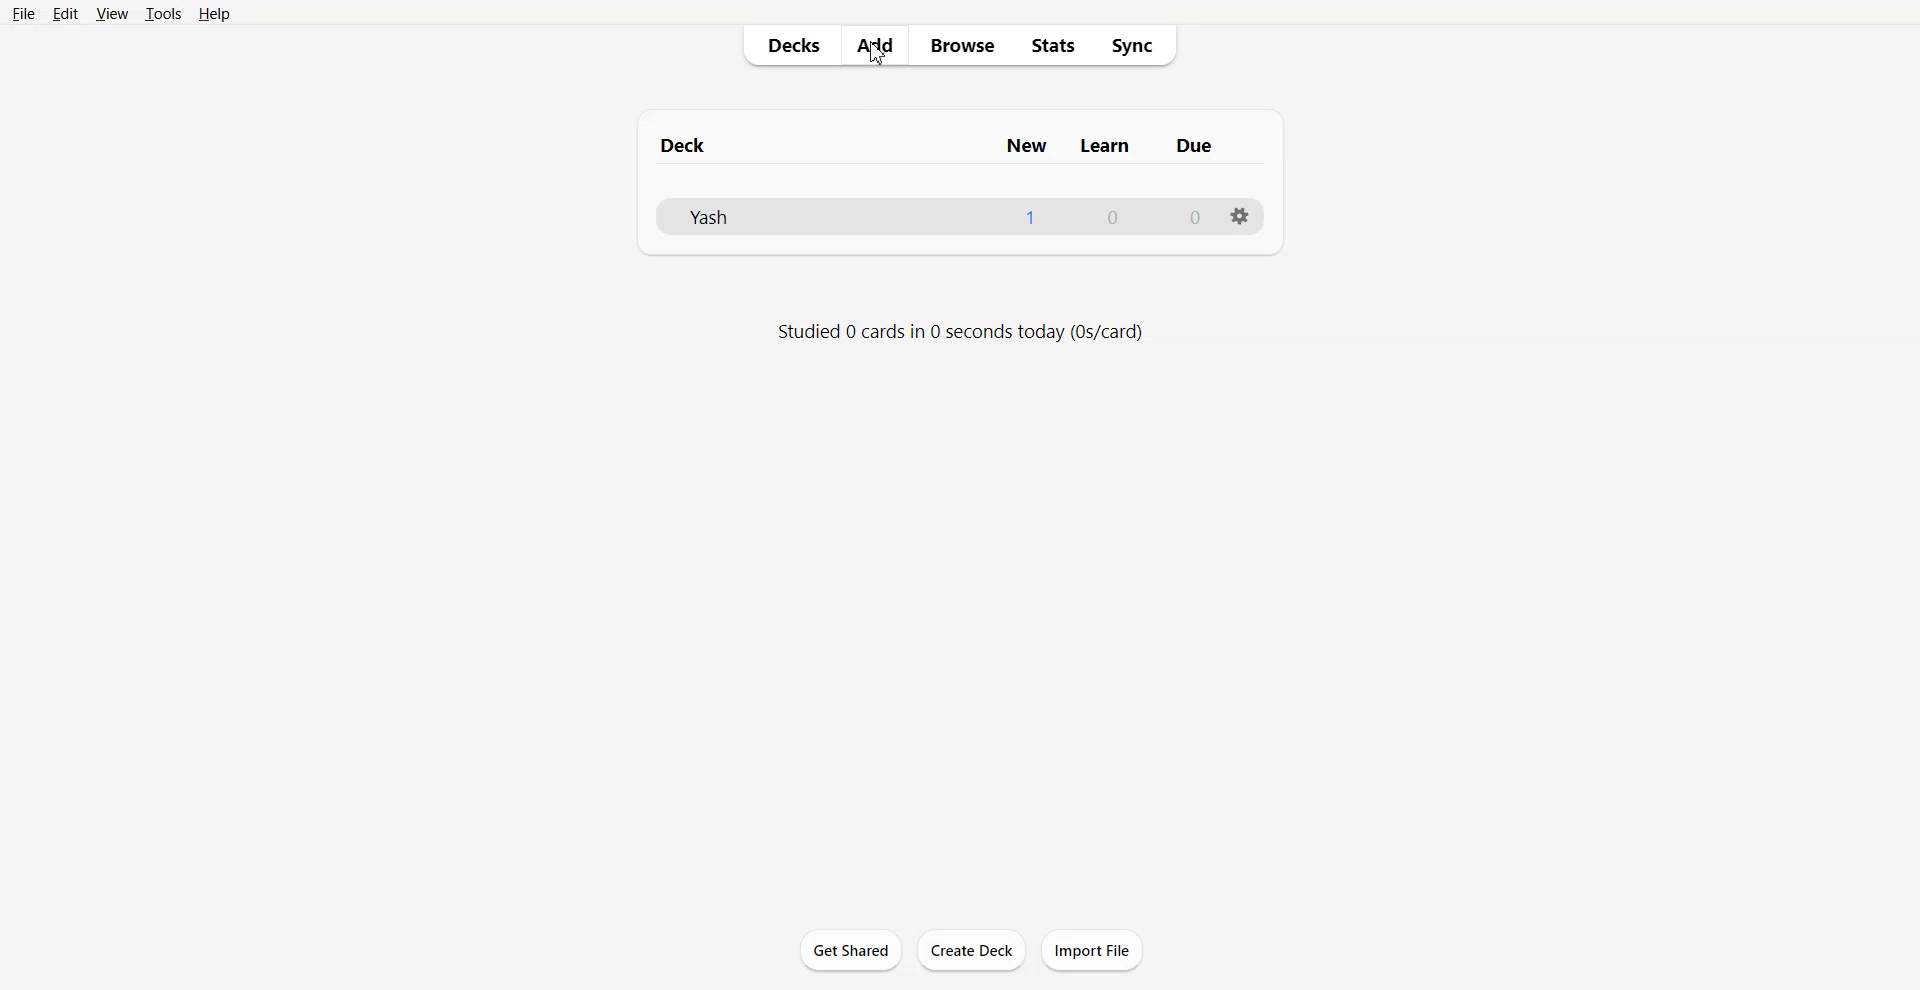 Image resolution: width=1920 pixels, height=990 pixels. Describe the element at coordinates (960, 45) in the screenshot. I see `Browse` at that location.